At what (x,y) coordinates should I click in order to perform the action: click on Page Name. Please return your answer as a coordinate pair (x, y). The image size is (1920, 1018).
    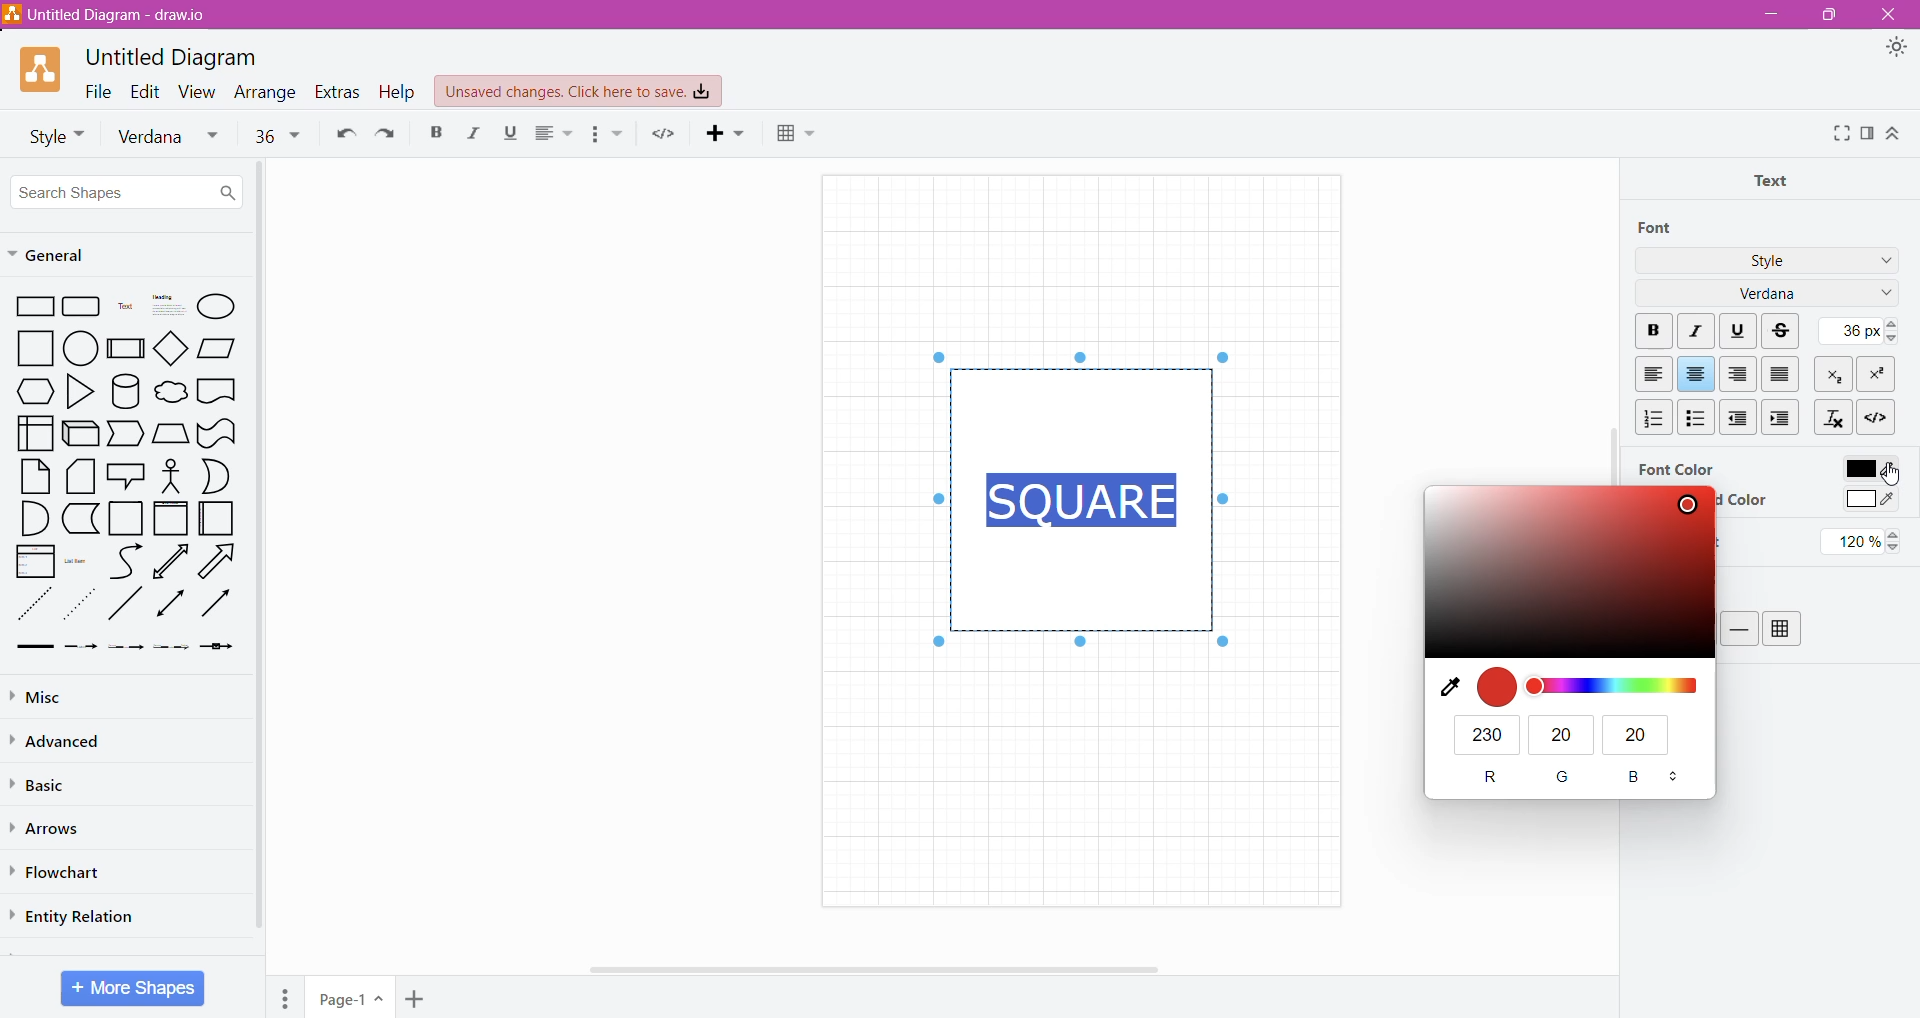
    Looking at the image, I should click on (351, 999).